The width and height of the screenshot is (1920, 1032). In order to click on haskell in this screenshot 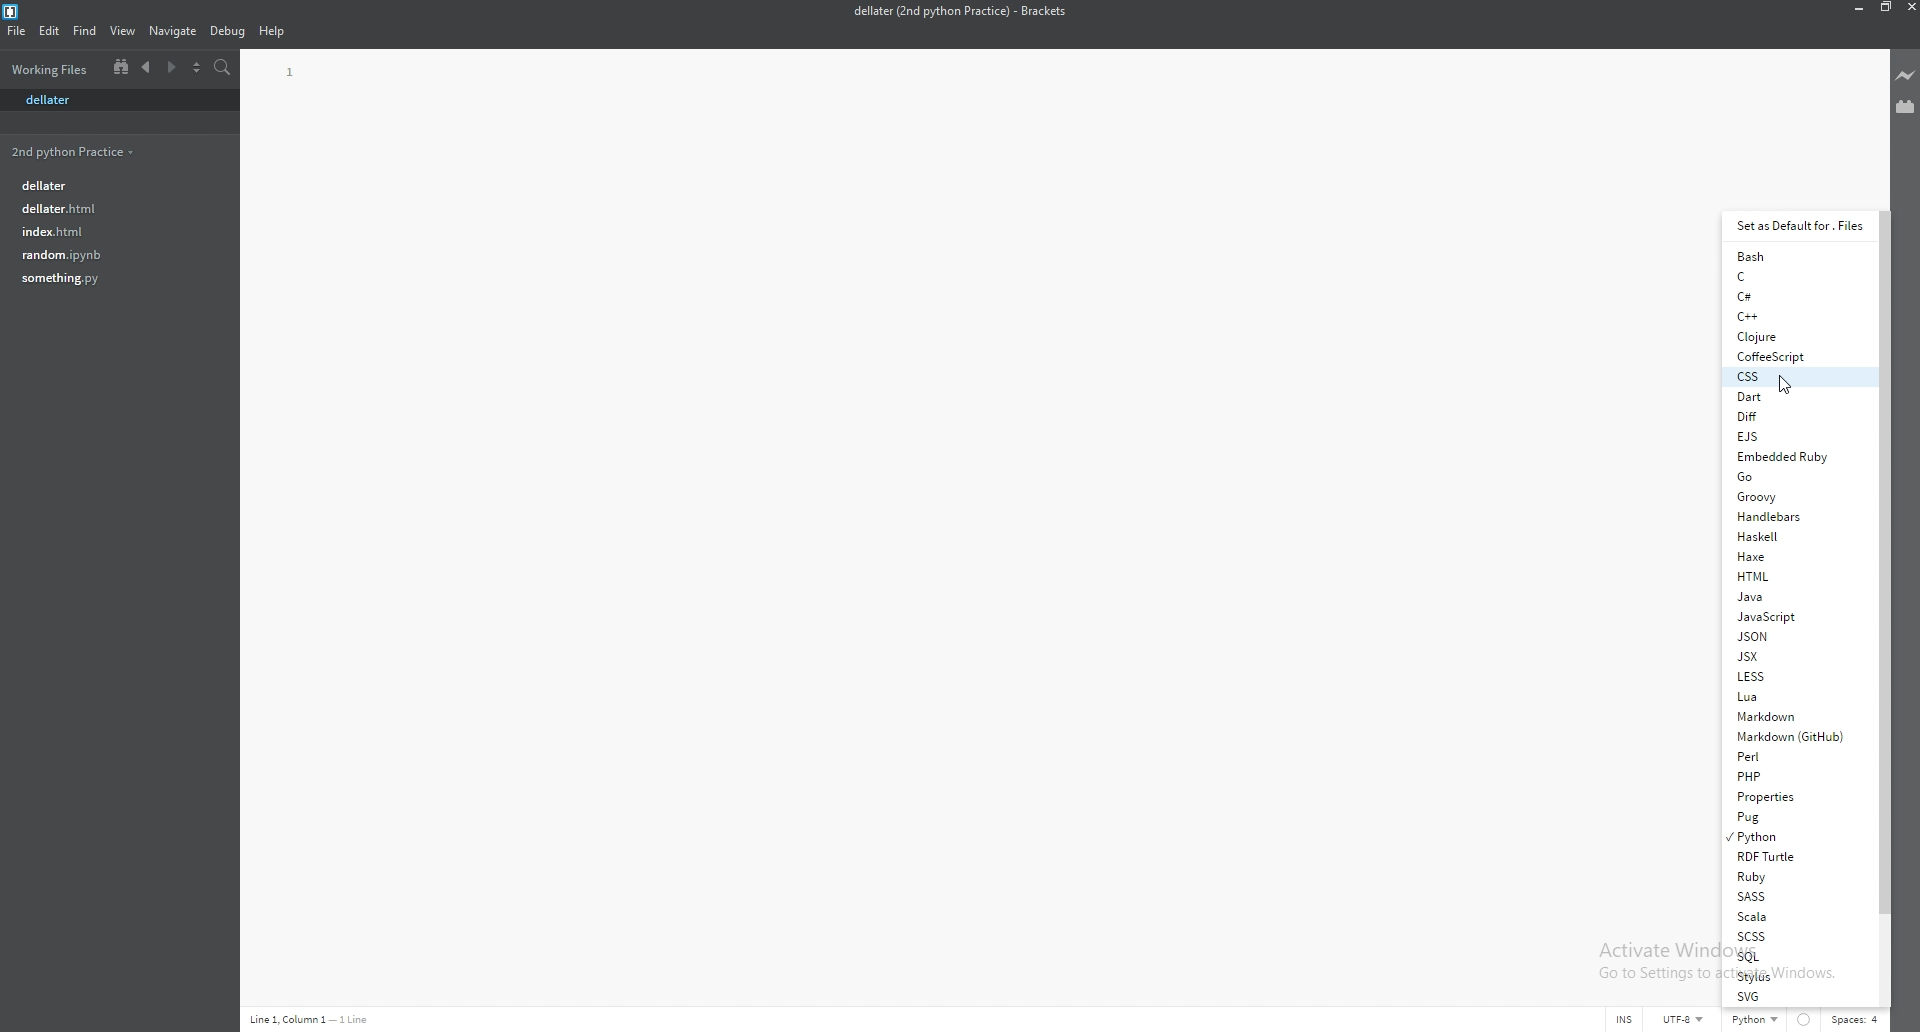, I will do `click(1793, 535)`.